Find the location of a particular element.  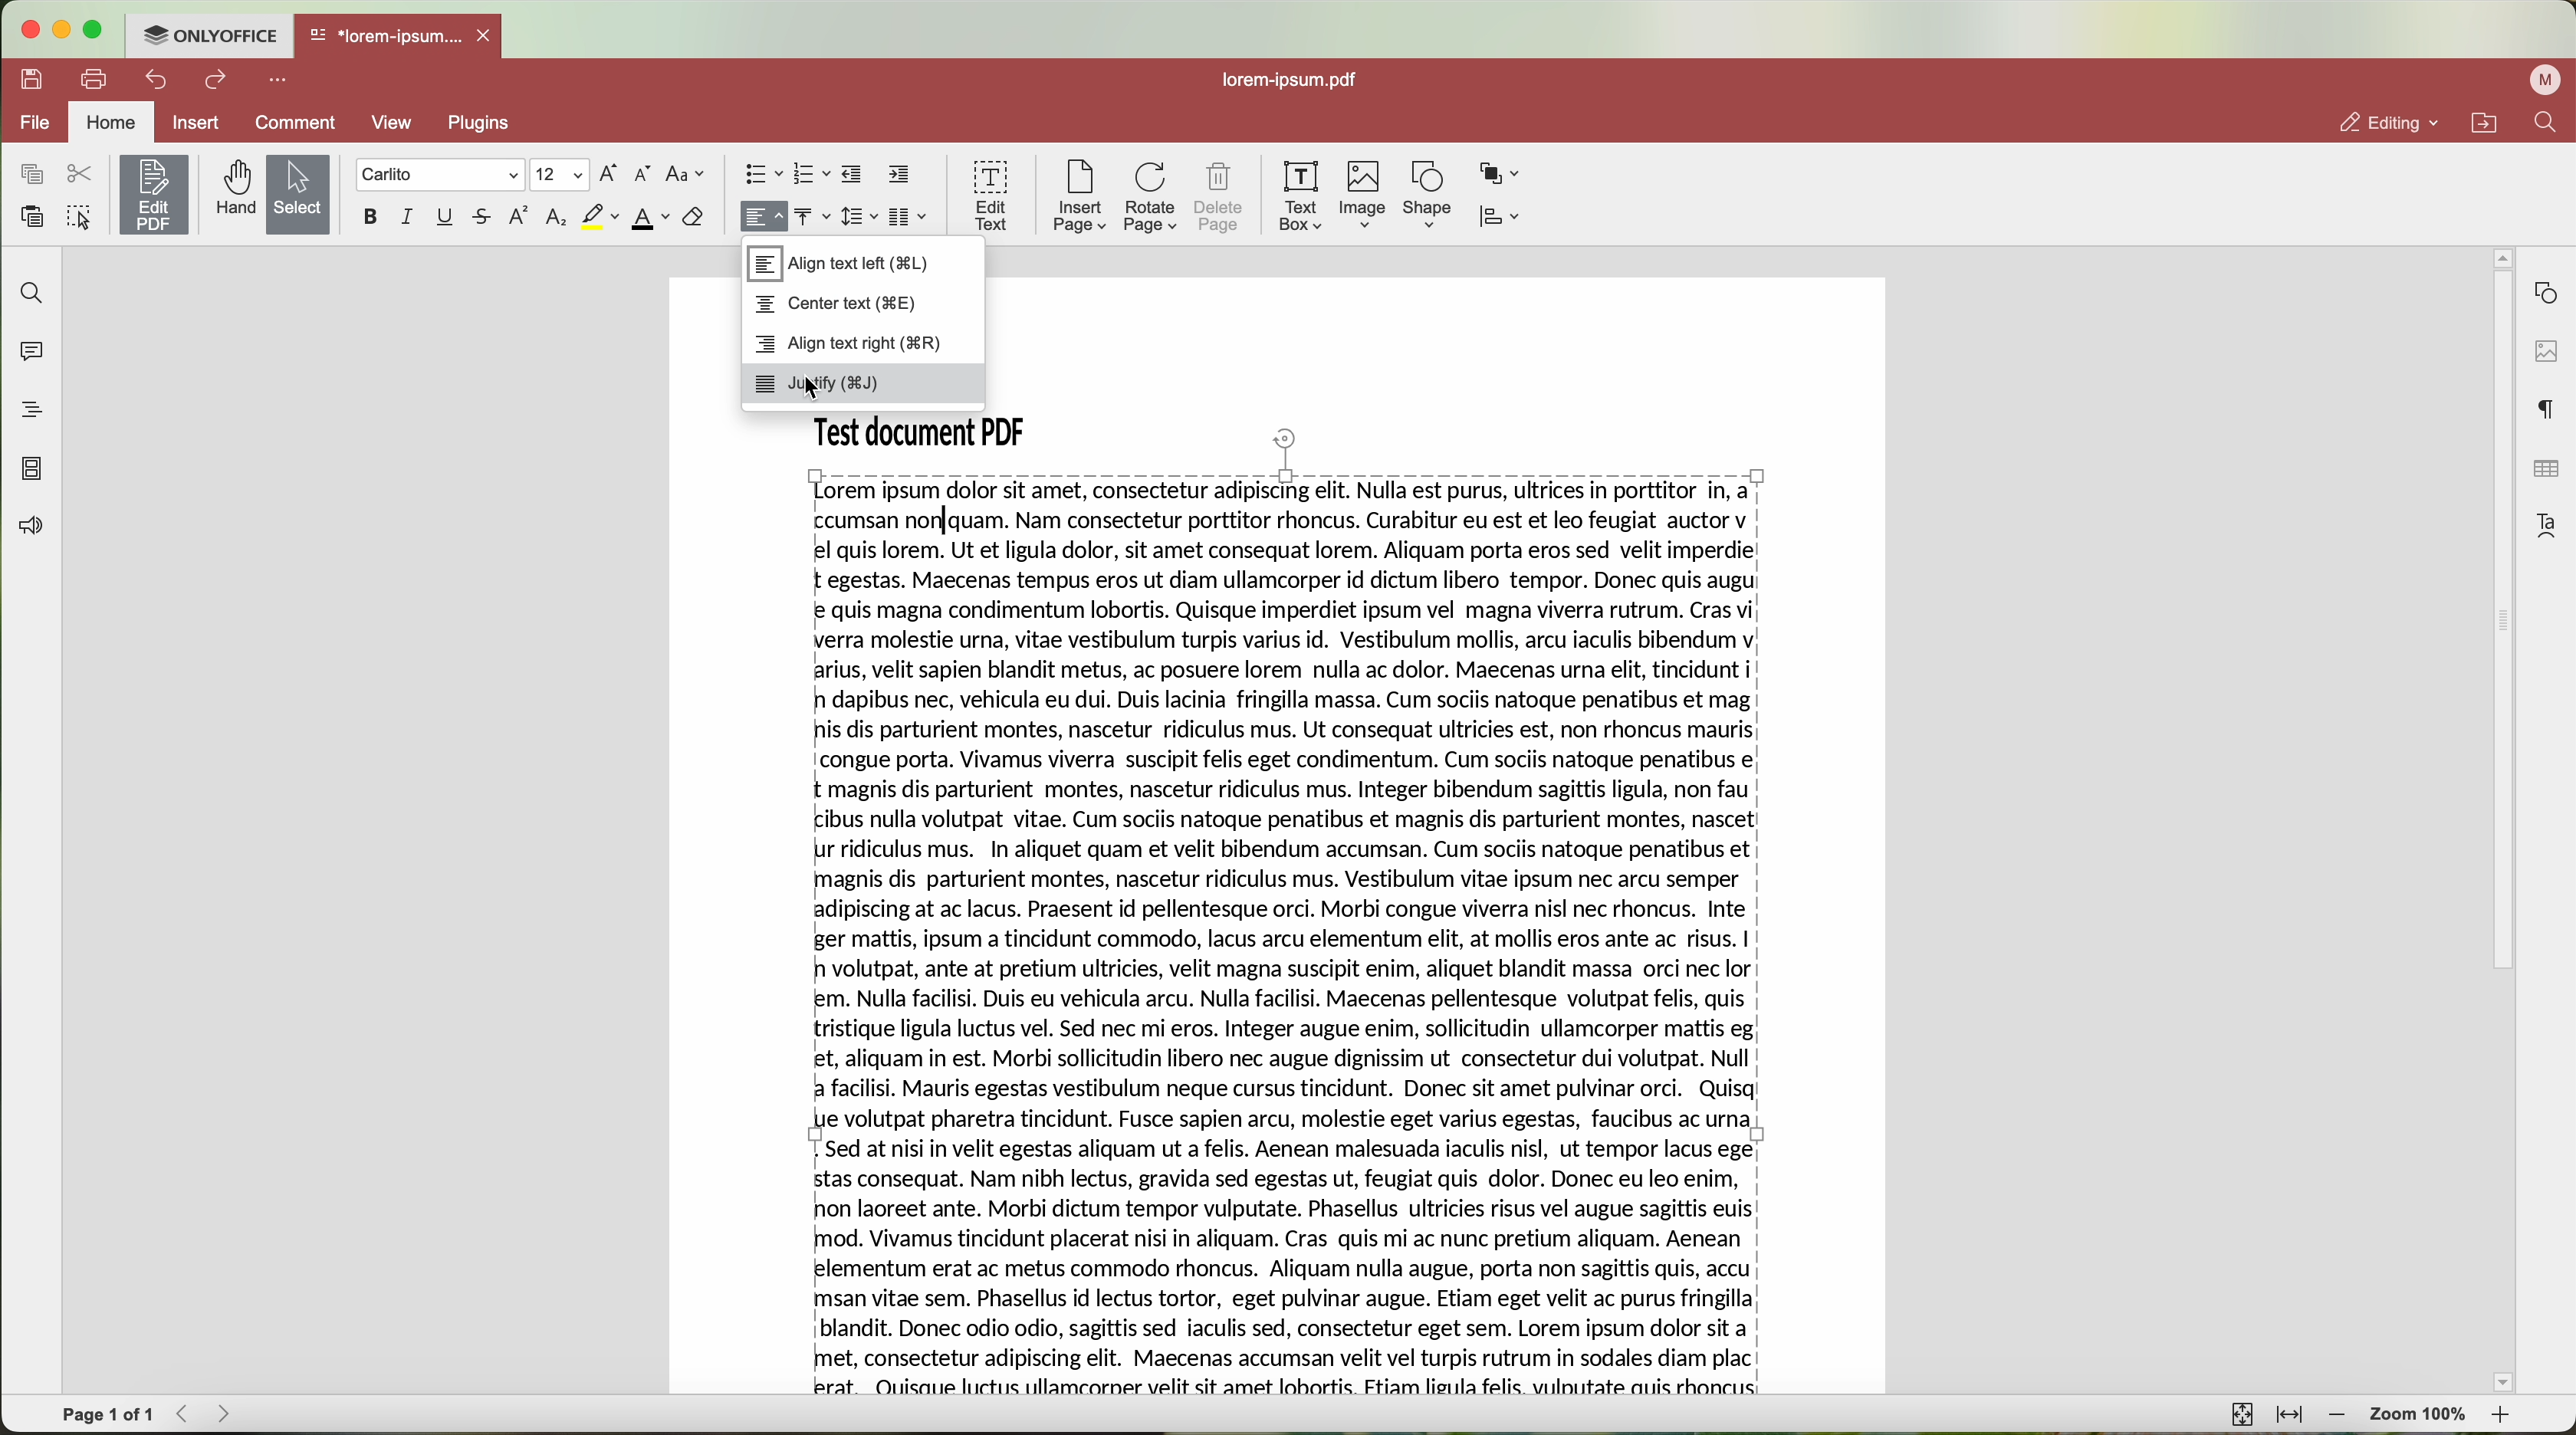

subscript is located at coordinates (558, 217).